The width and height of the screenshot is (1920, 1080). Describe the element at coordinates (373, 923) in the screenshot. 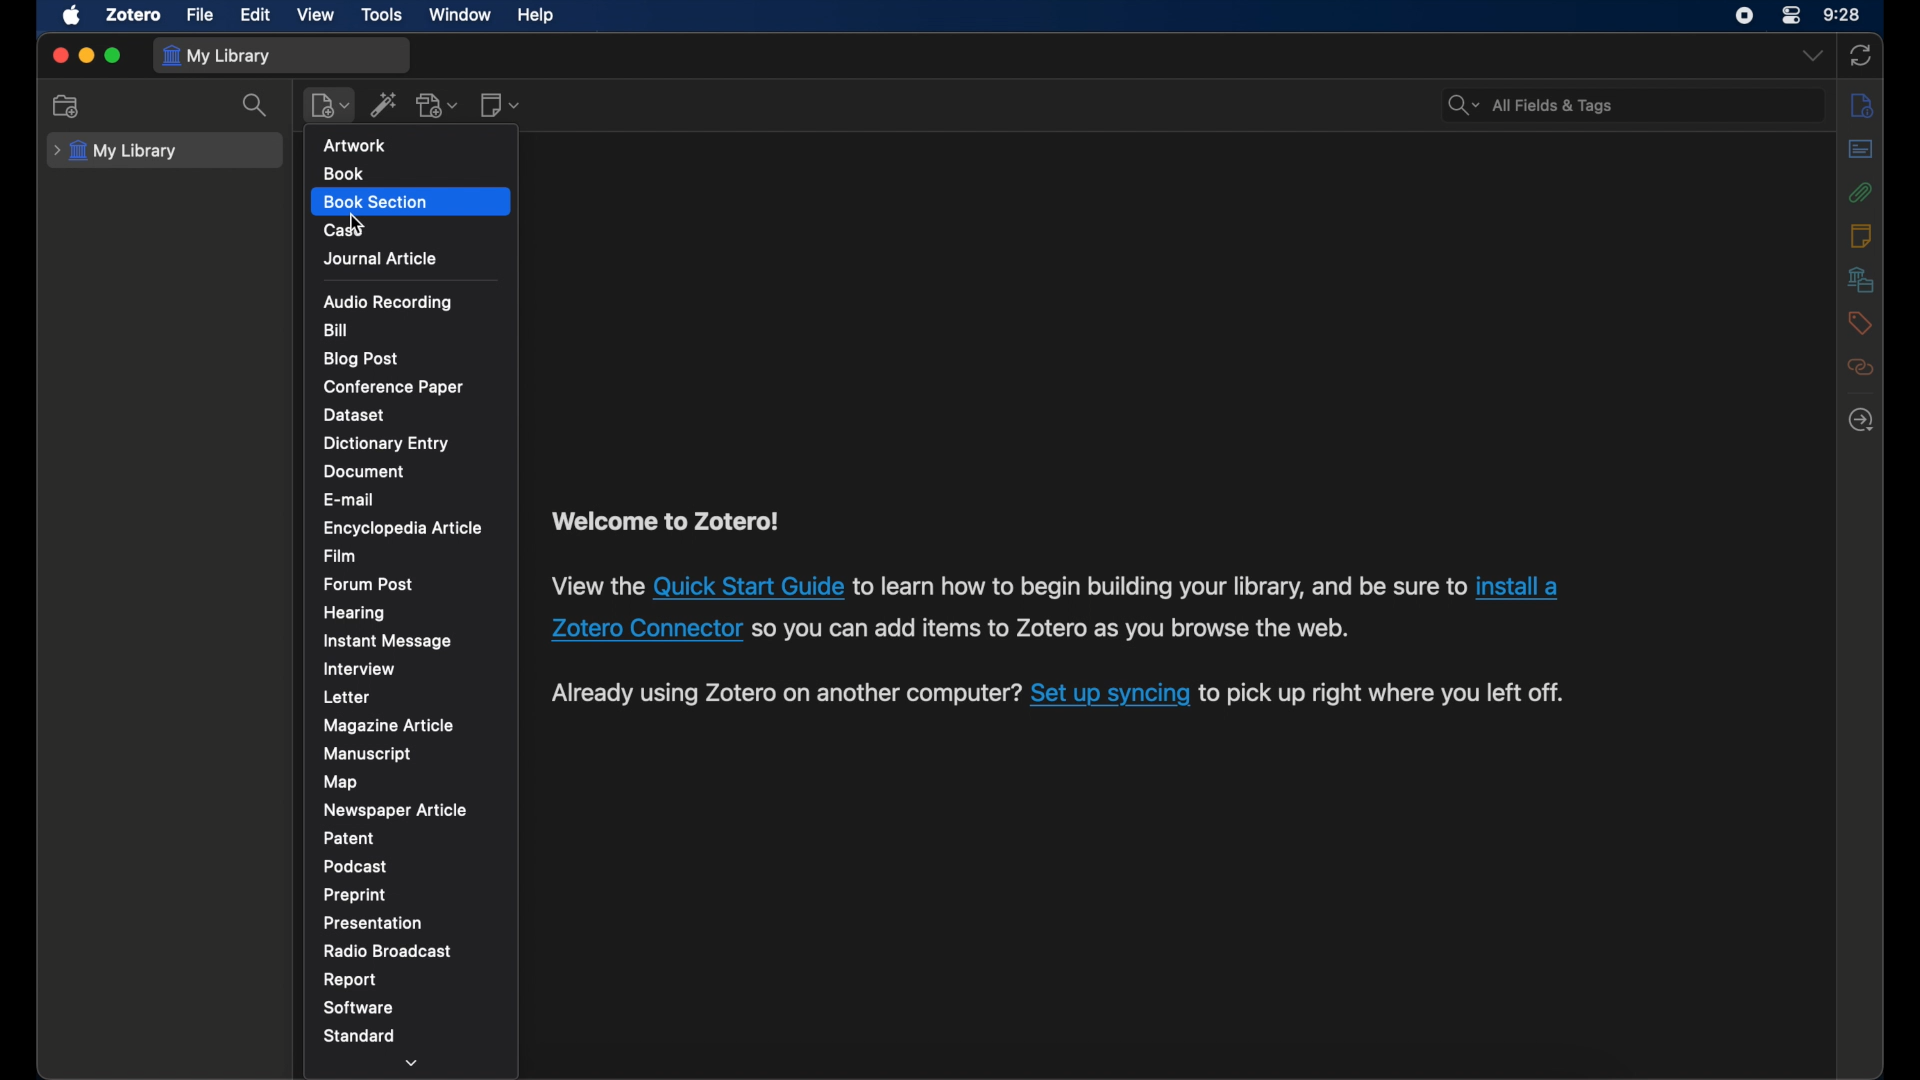

I see `presentation` at that location.